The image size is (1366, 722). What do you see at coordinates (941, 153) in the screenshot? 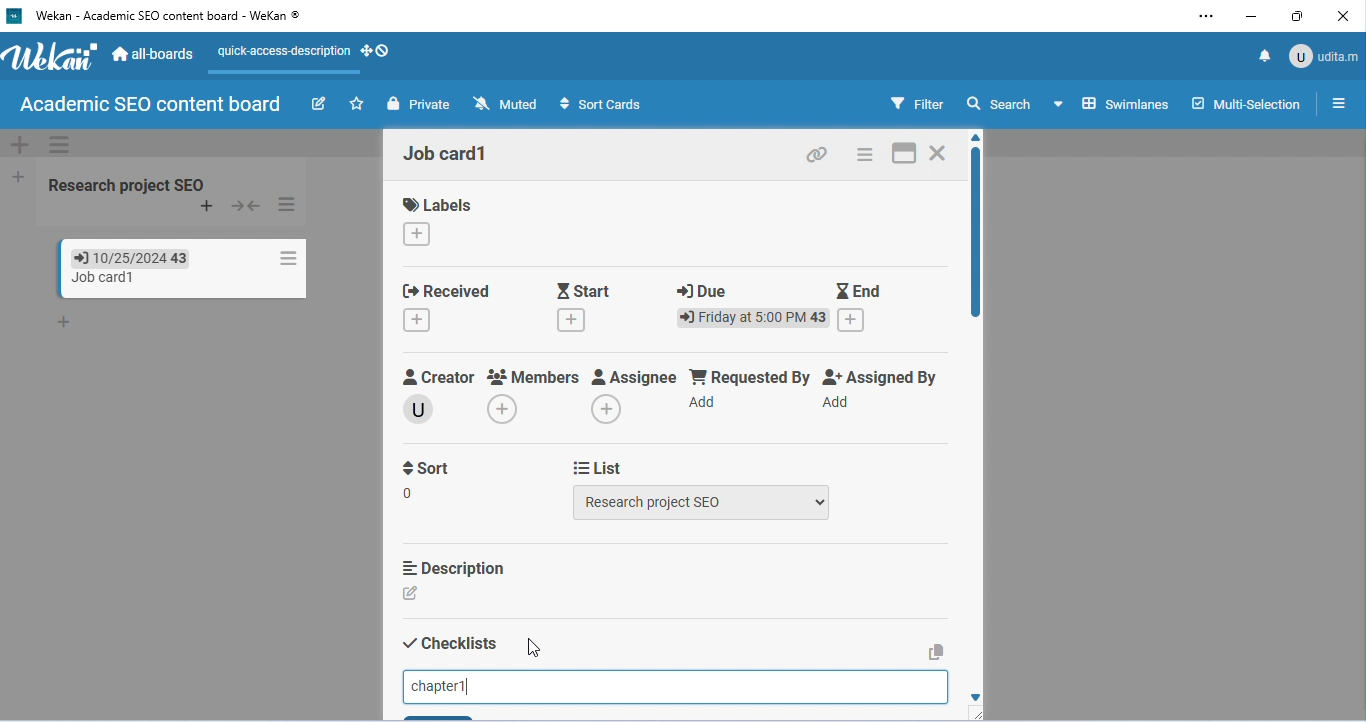
I see `close the card` at bounding box center [941, 153].